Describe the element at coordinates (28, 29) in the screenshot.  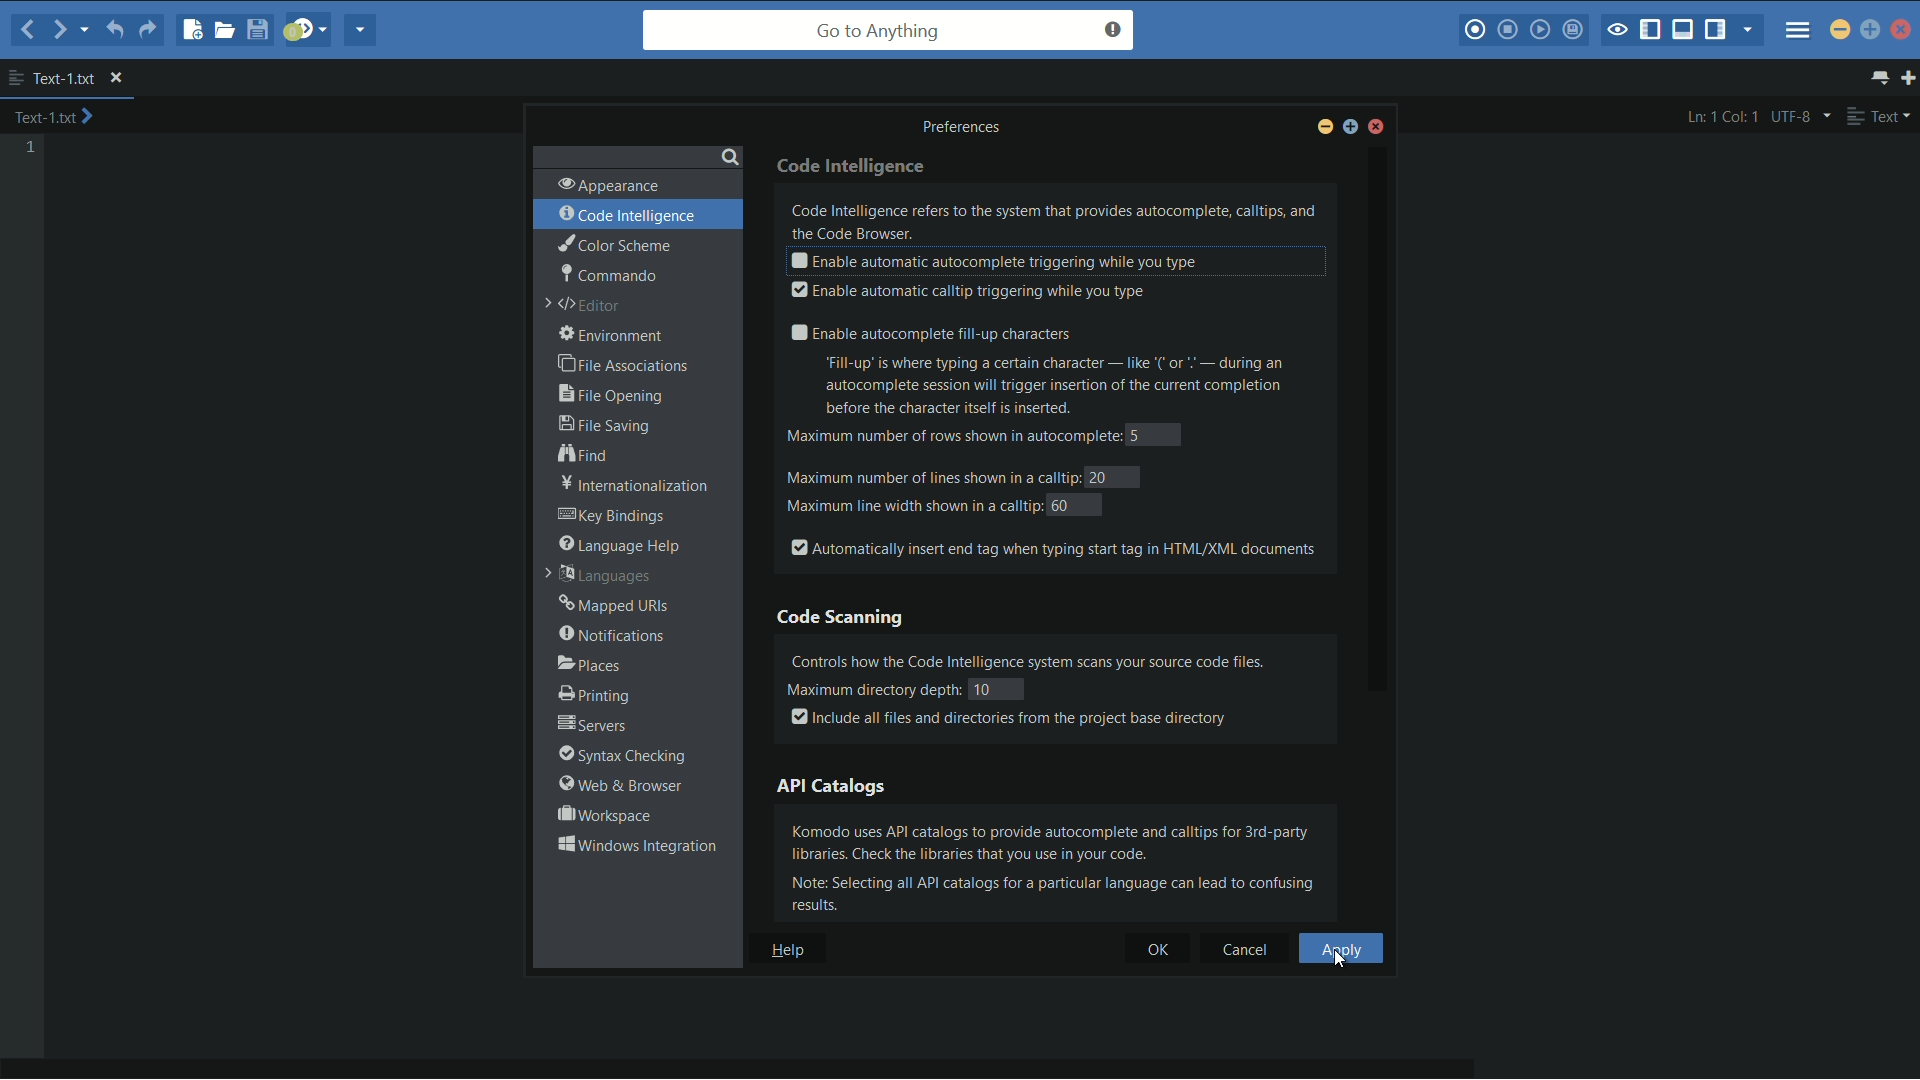
I see `back` at that location.